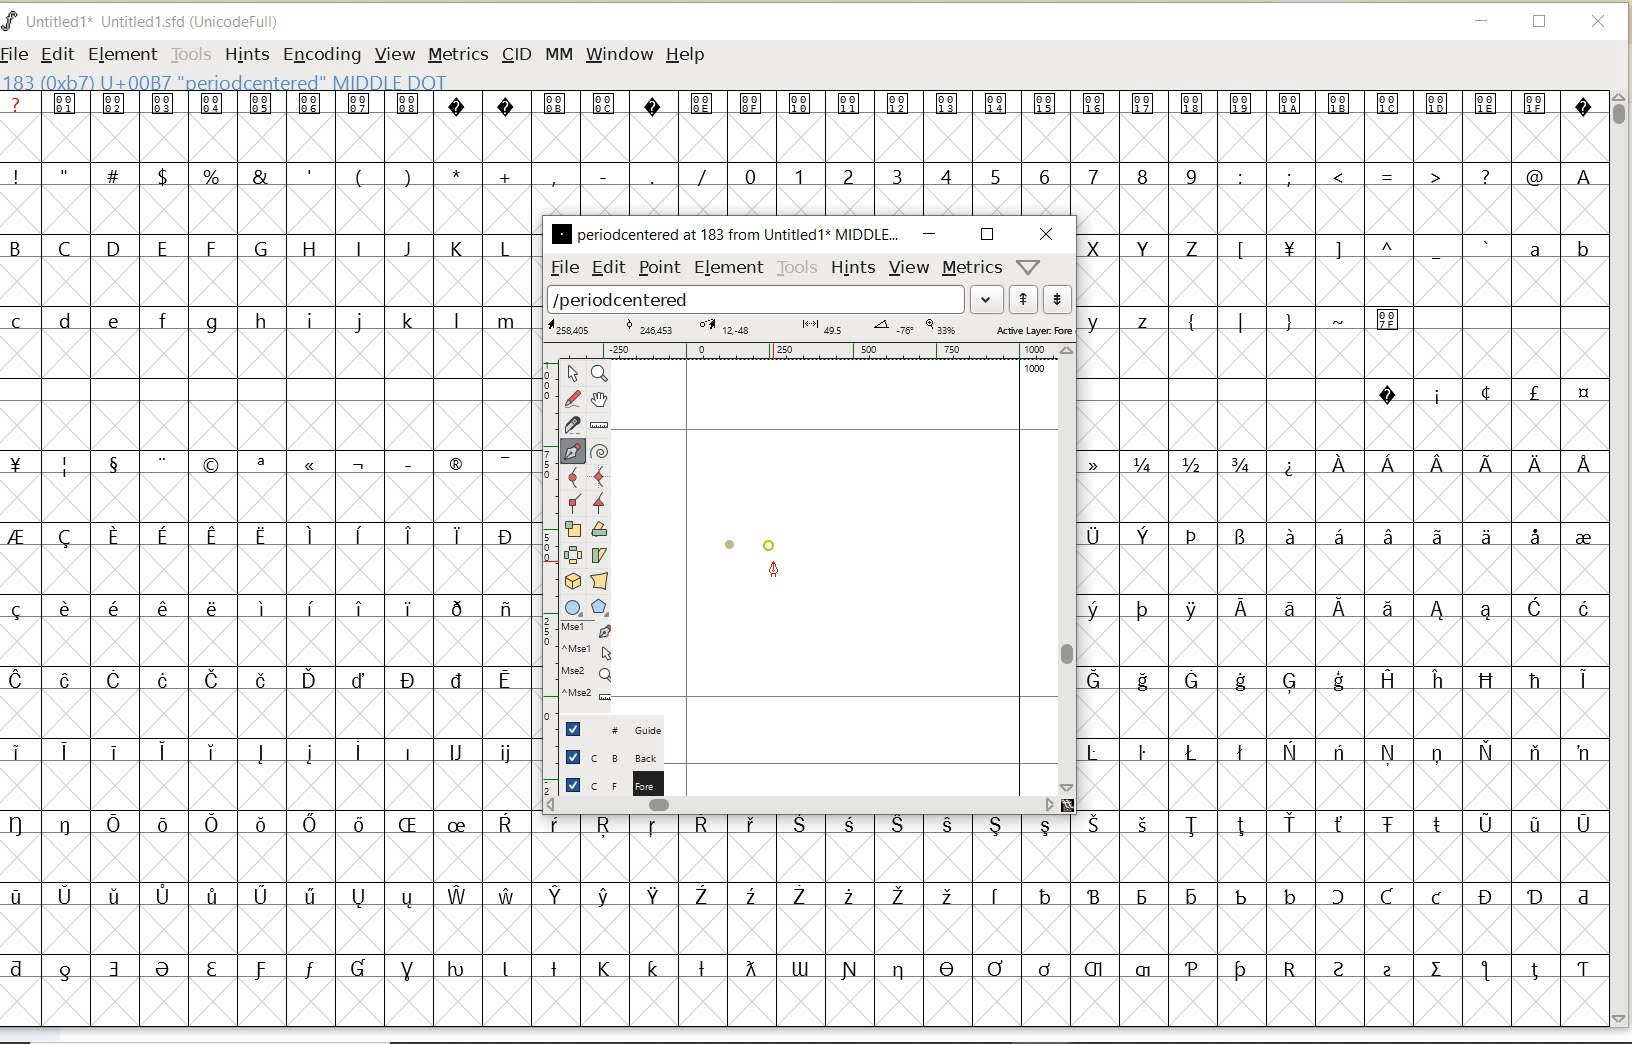  I want to click on lowercase letters, so click(1558, 253).